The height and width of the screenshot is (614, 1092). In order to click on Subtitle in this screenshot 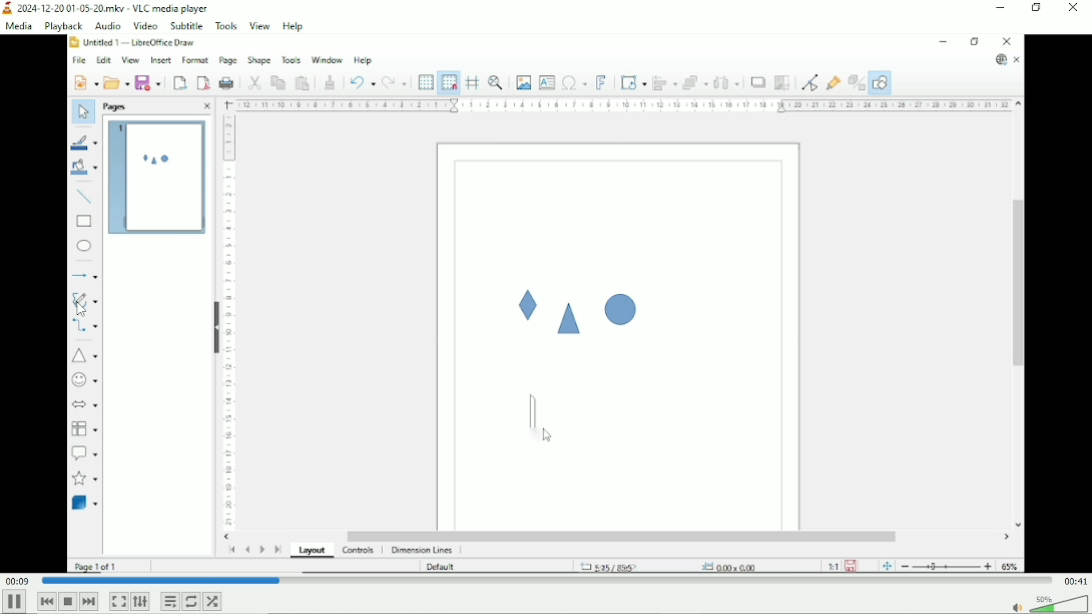, I will do `click(188, 26)`.